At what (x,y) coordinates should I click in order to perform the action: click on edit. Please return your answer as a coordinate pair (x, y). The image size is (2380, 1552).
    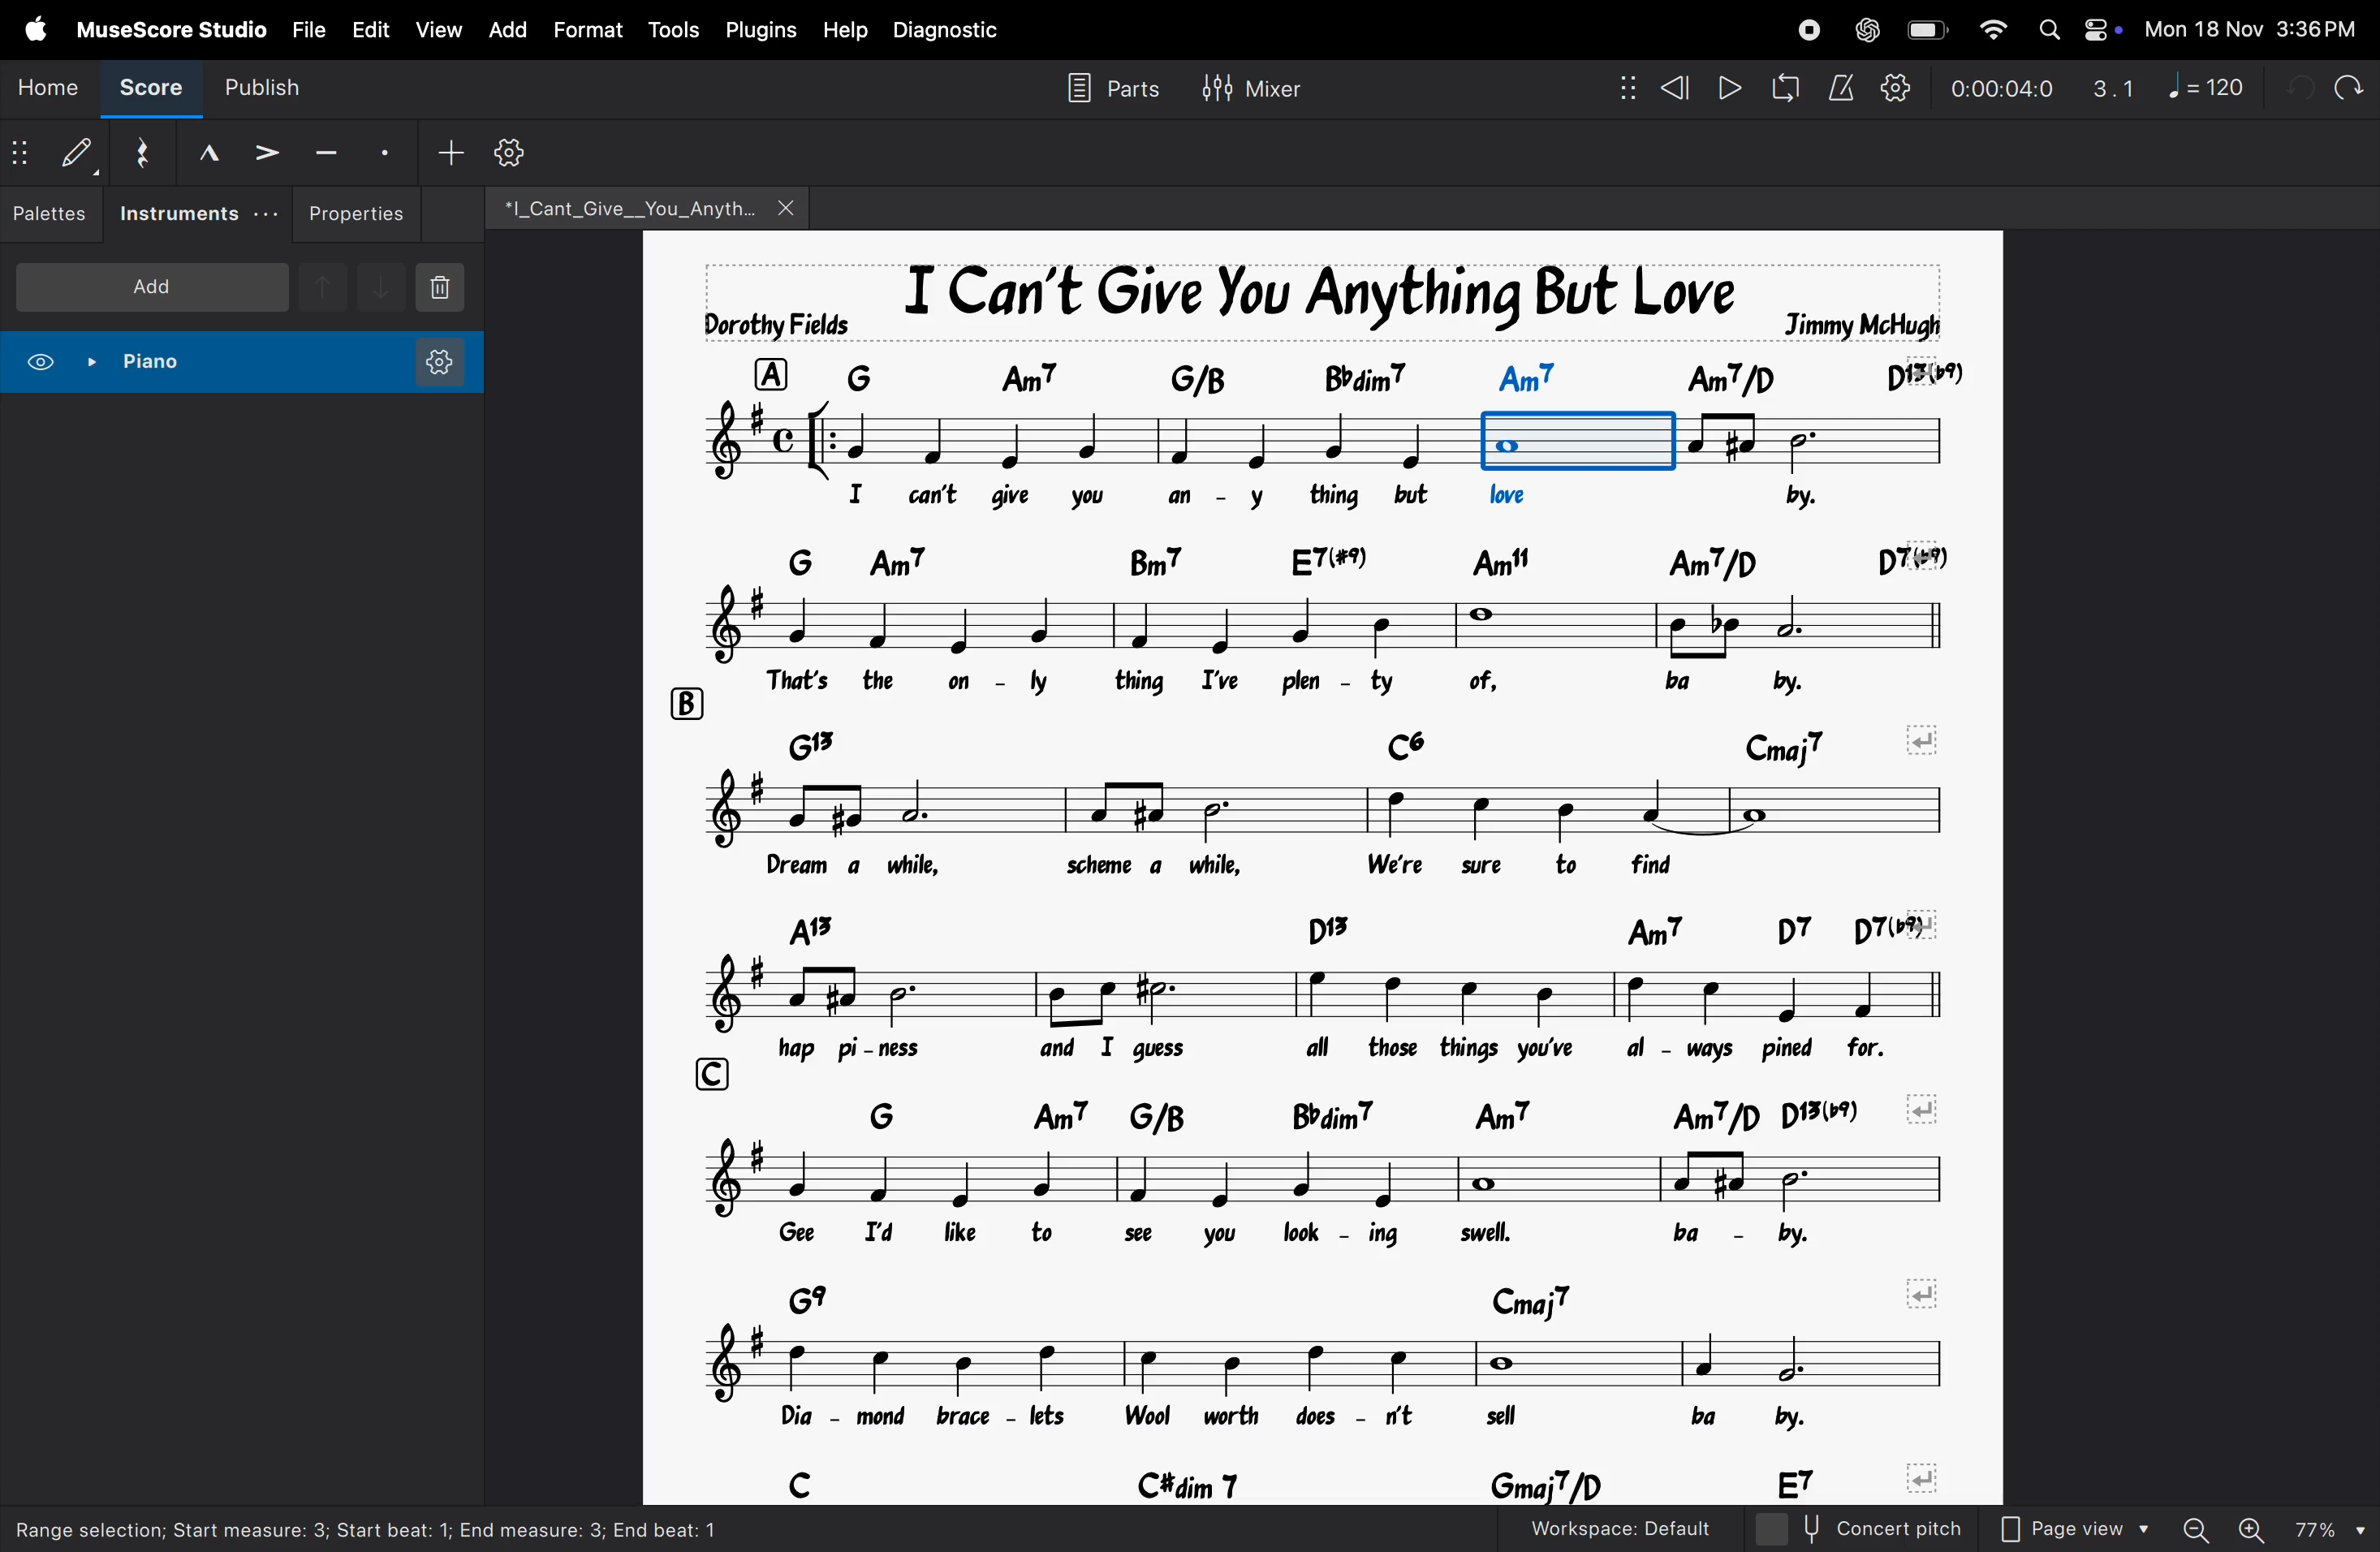
    Looking at the image, I should click on (368, 25).